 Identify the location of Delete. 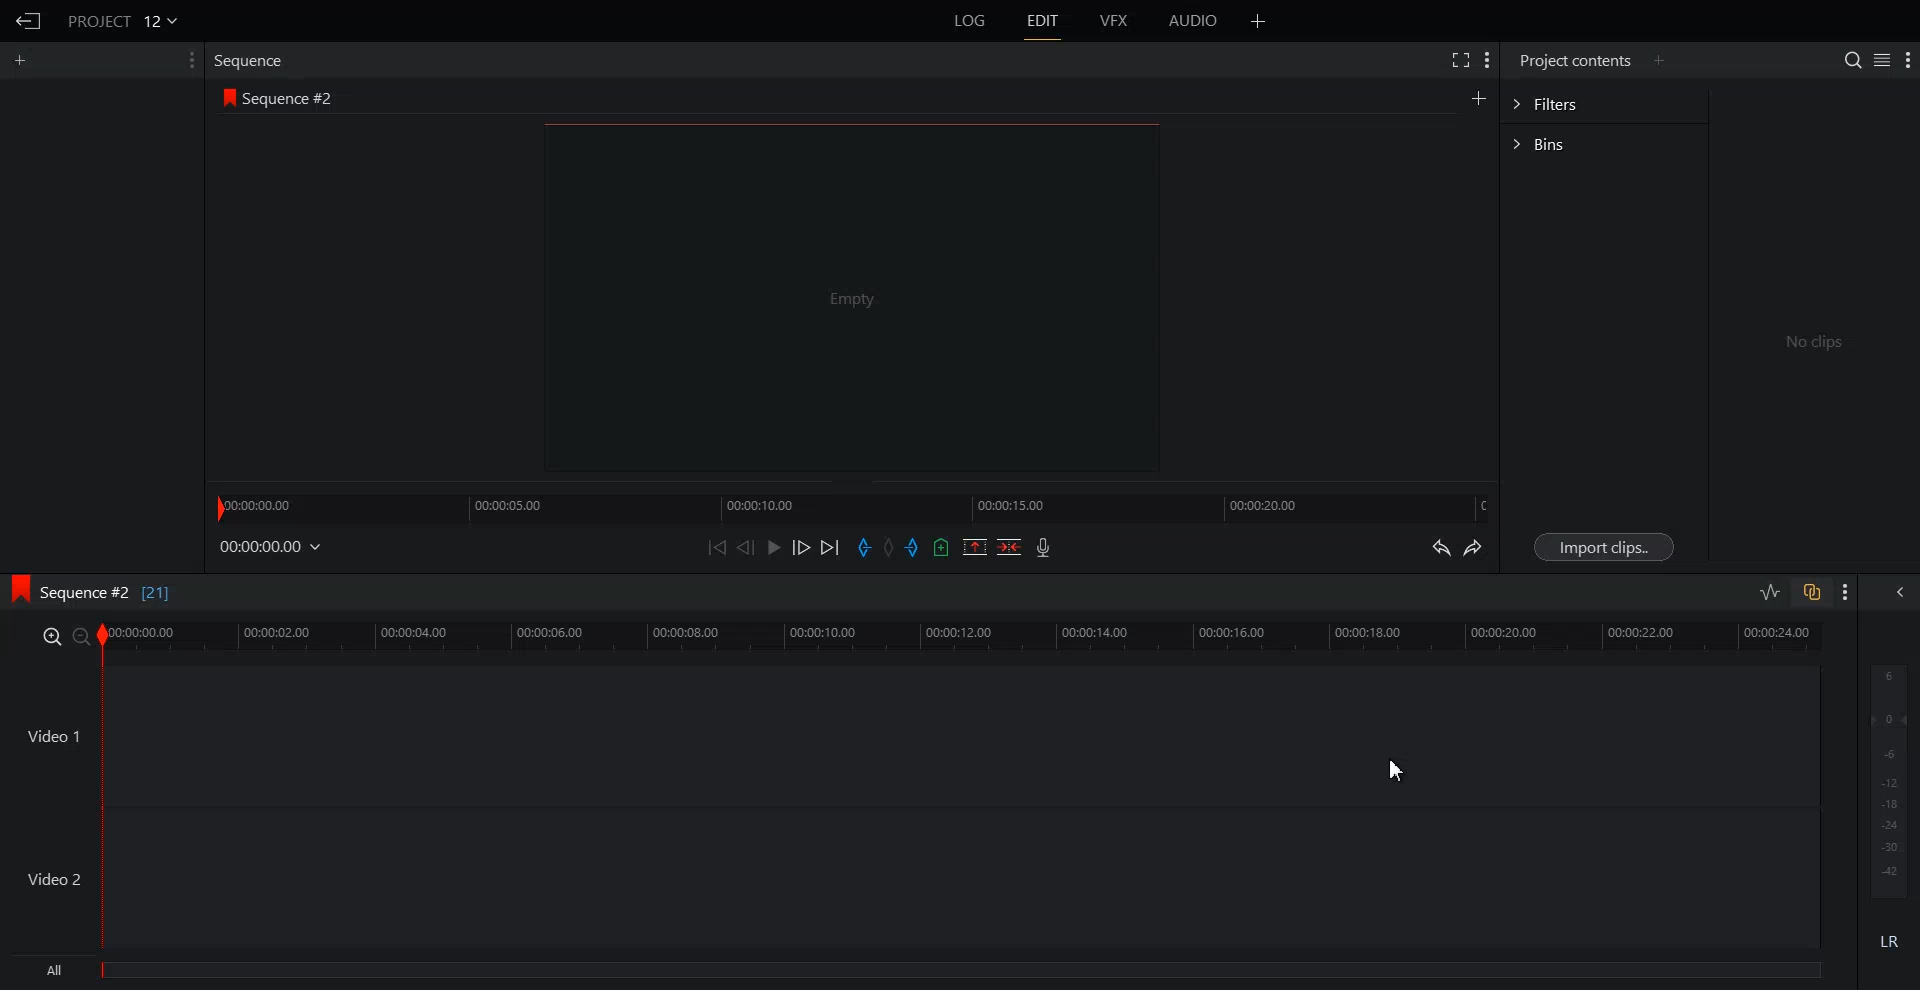
(1009, 546).